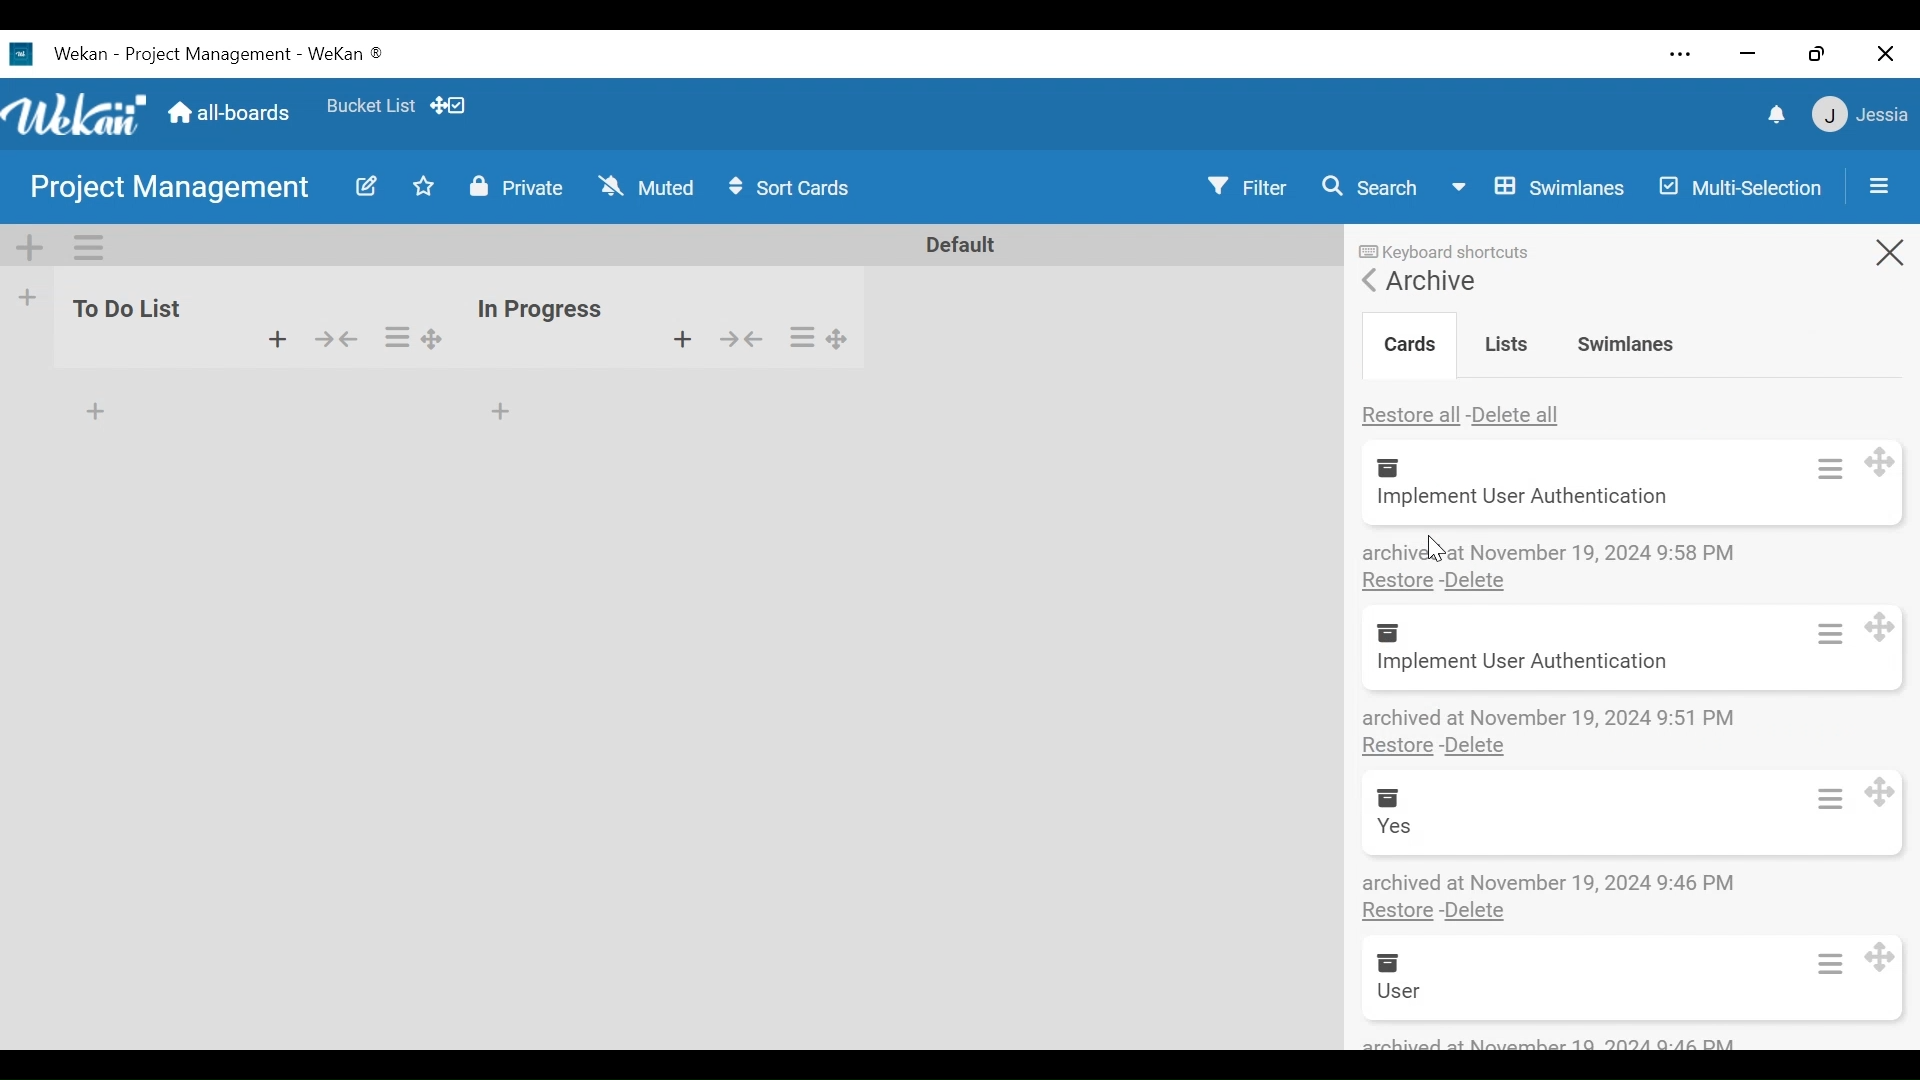 The width and height of the screenshot is (1920, 1080). Describe the element at coordinates (365, 188) in the screenshot. I see `Edit` at that location.